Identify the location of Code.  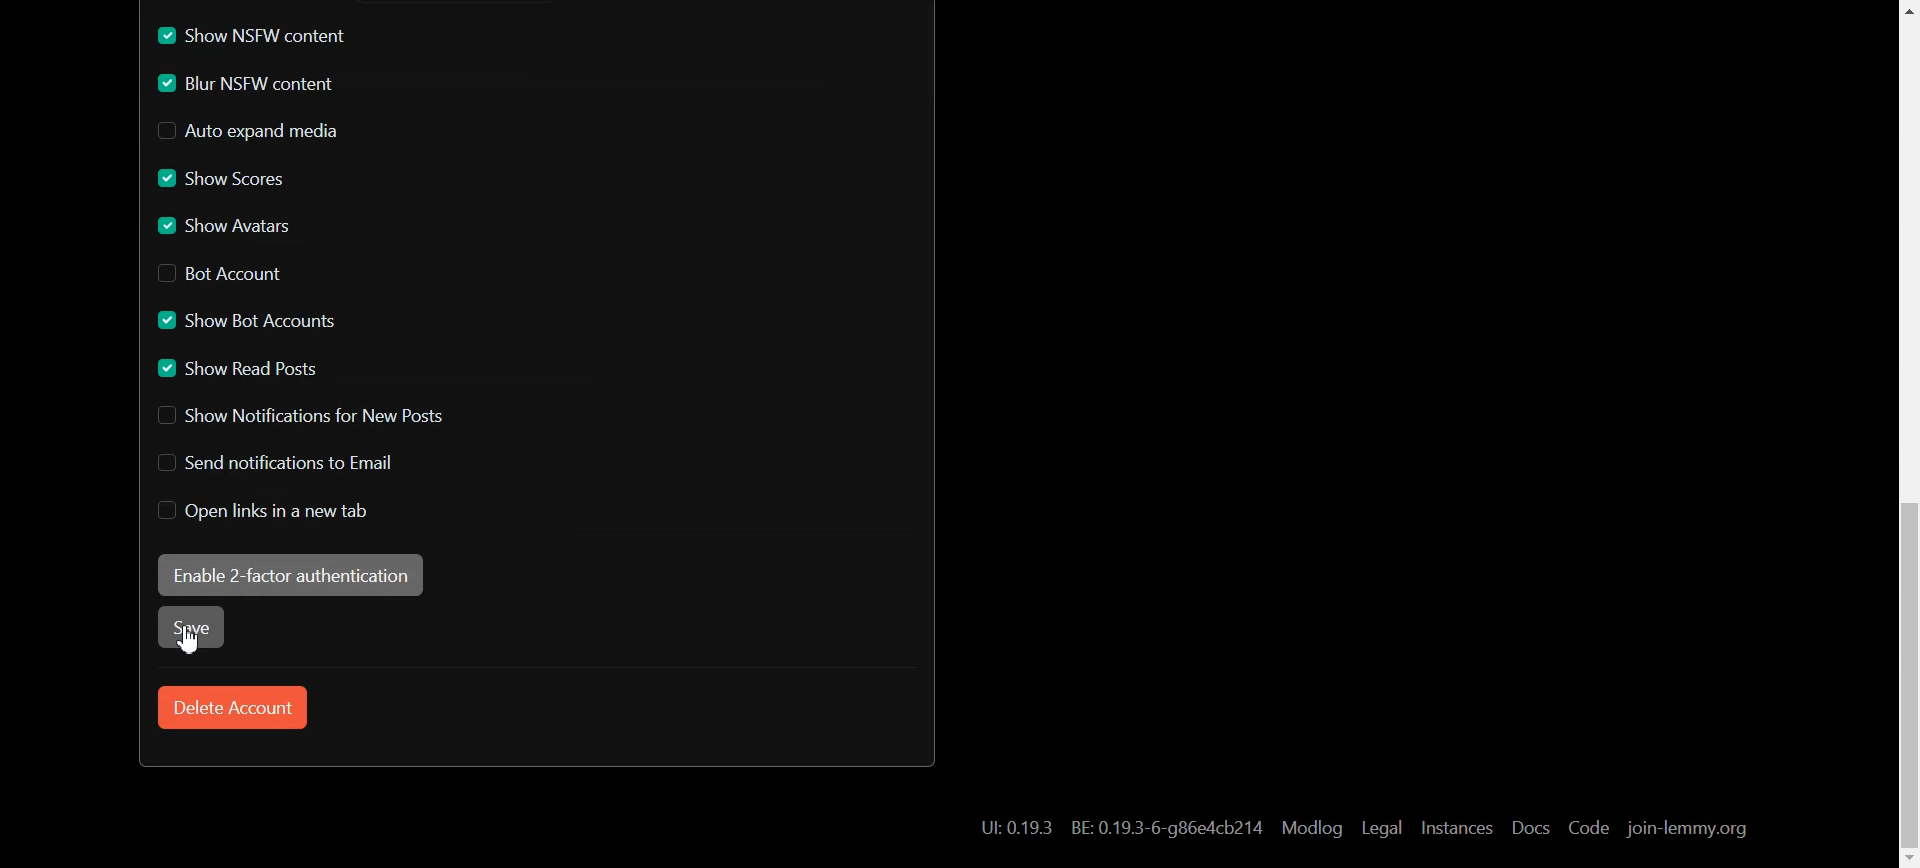
(1589, 828).